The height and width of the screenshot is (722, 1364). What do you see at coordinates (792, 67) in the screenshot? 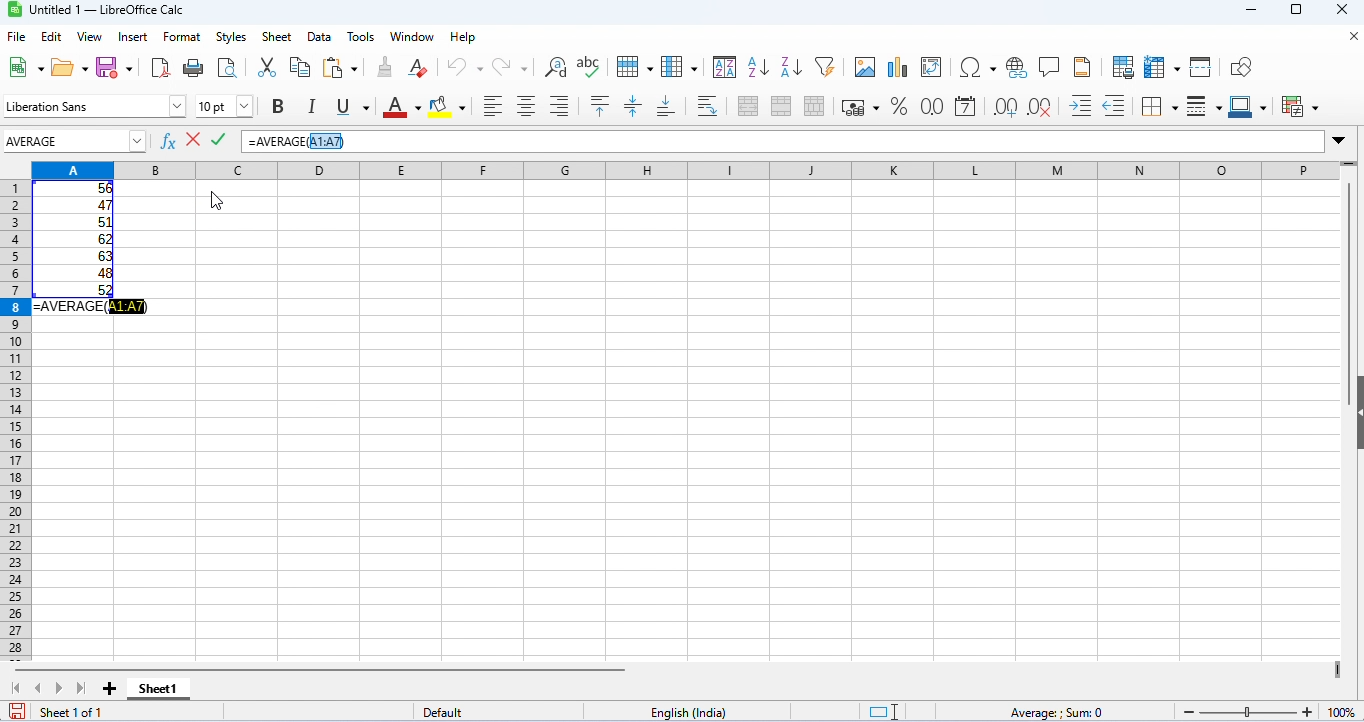
I see `sort descending` at bounding box center [792, 67].